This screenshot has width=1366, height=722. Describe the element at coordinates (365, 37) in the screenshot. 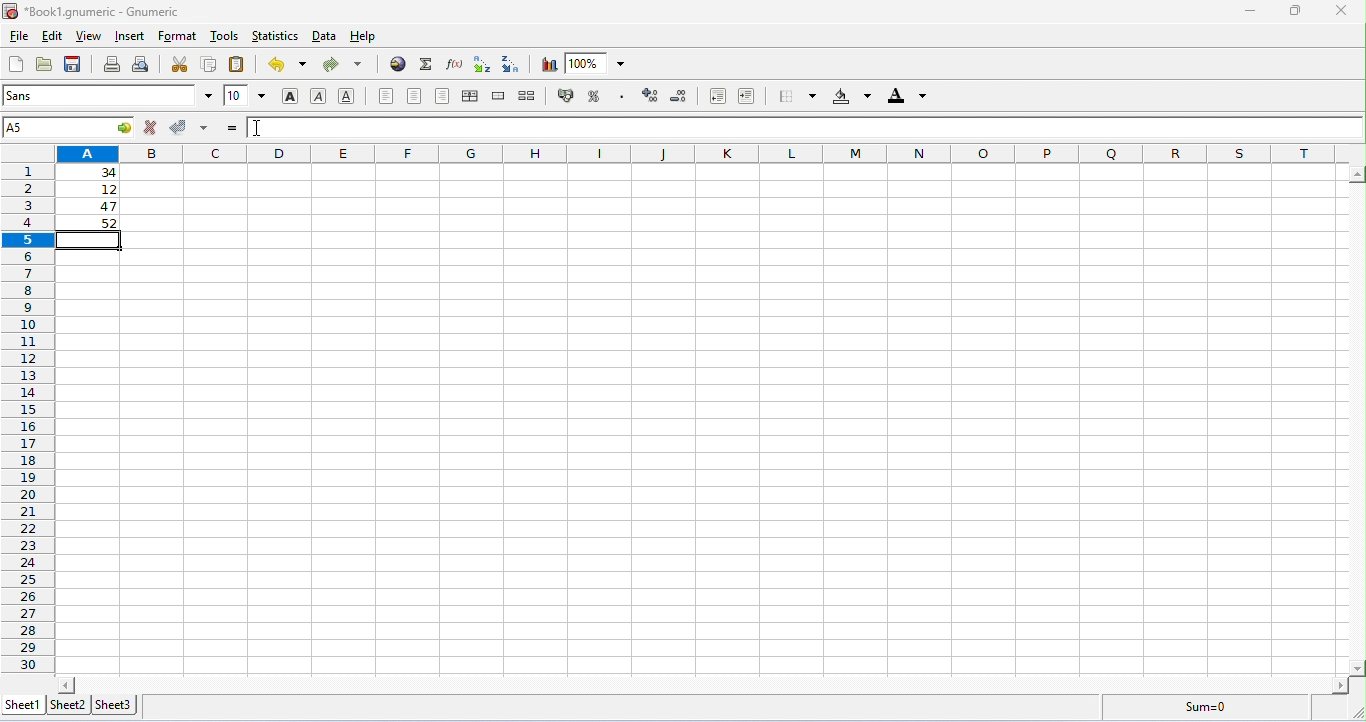

I see `help` at that location.